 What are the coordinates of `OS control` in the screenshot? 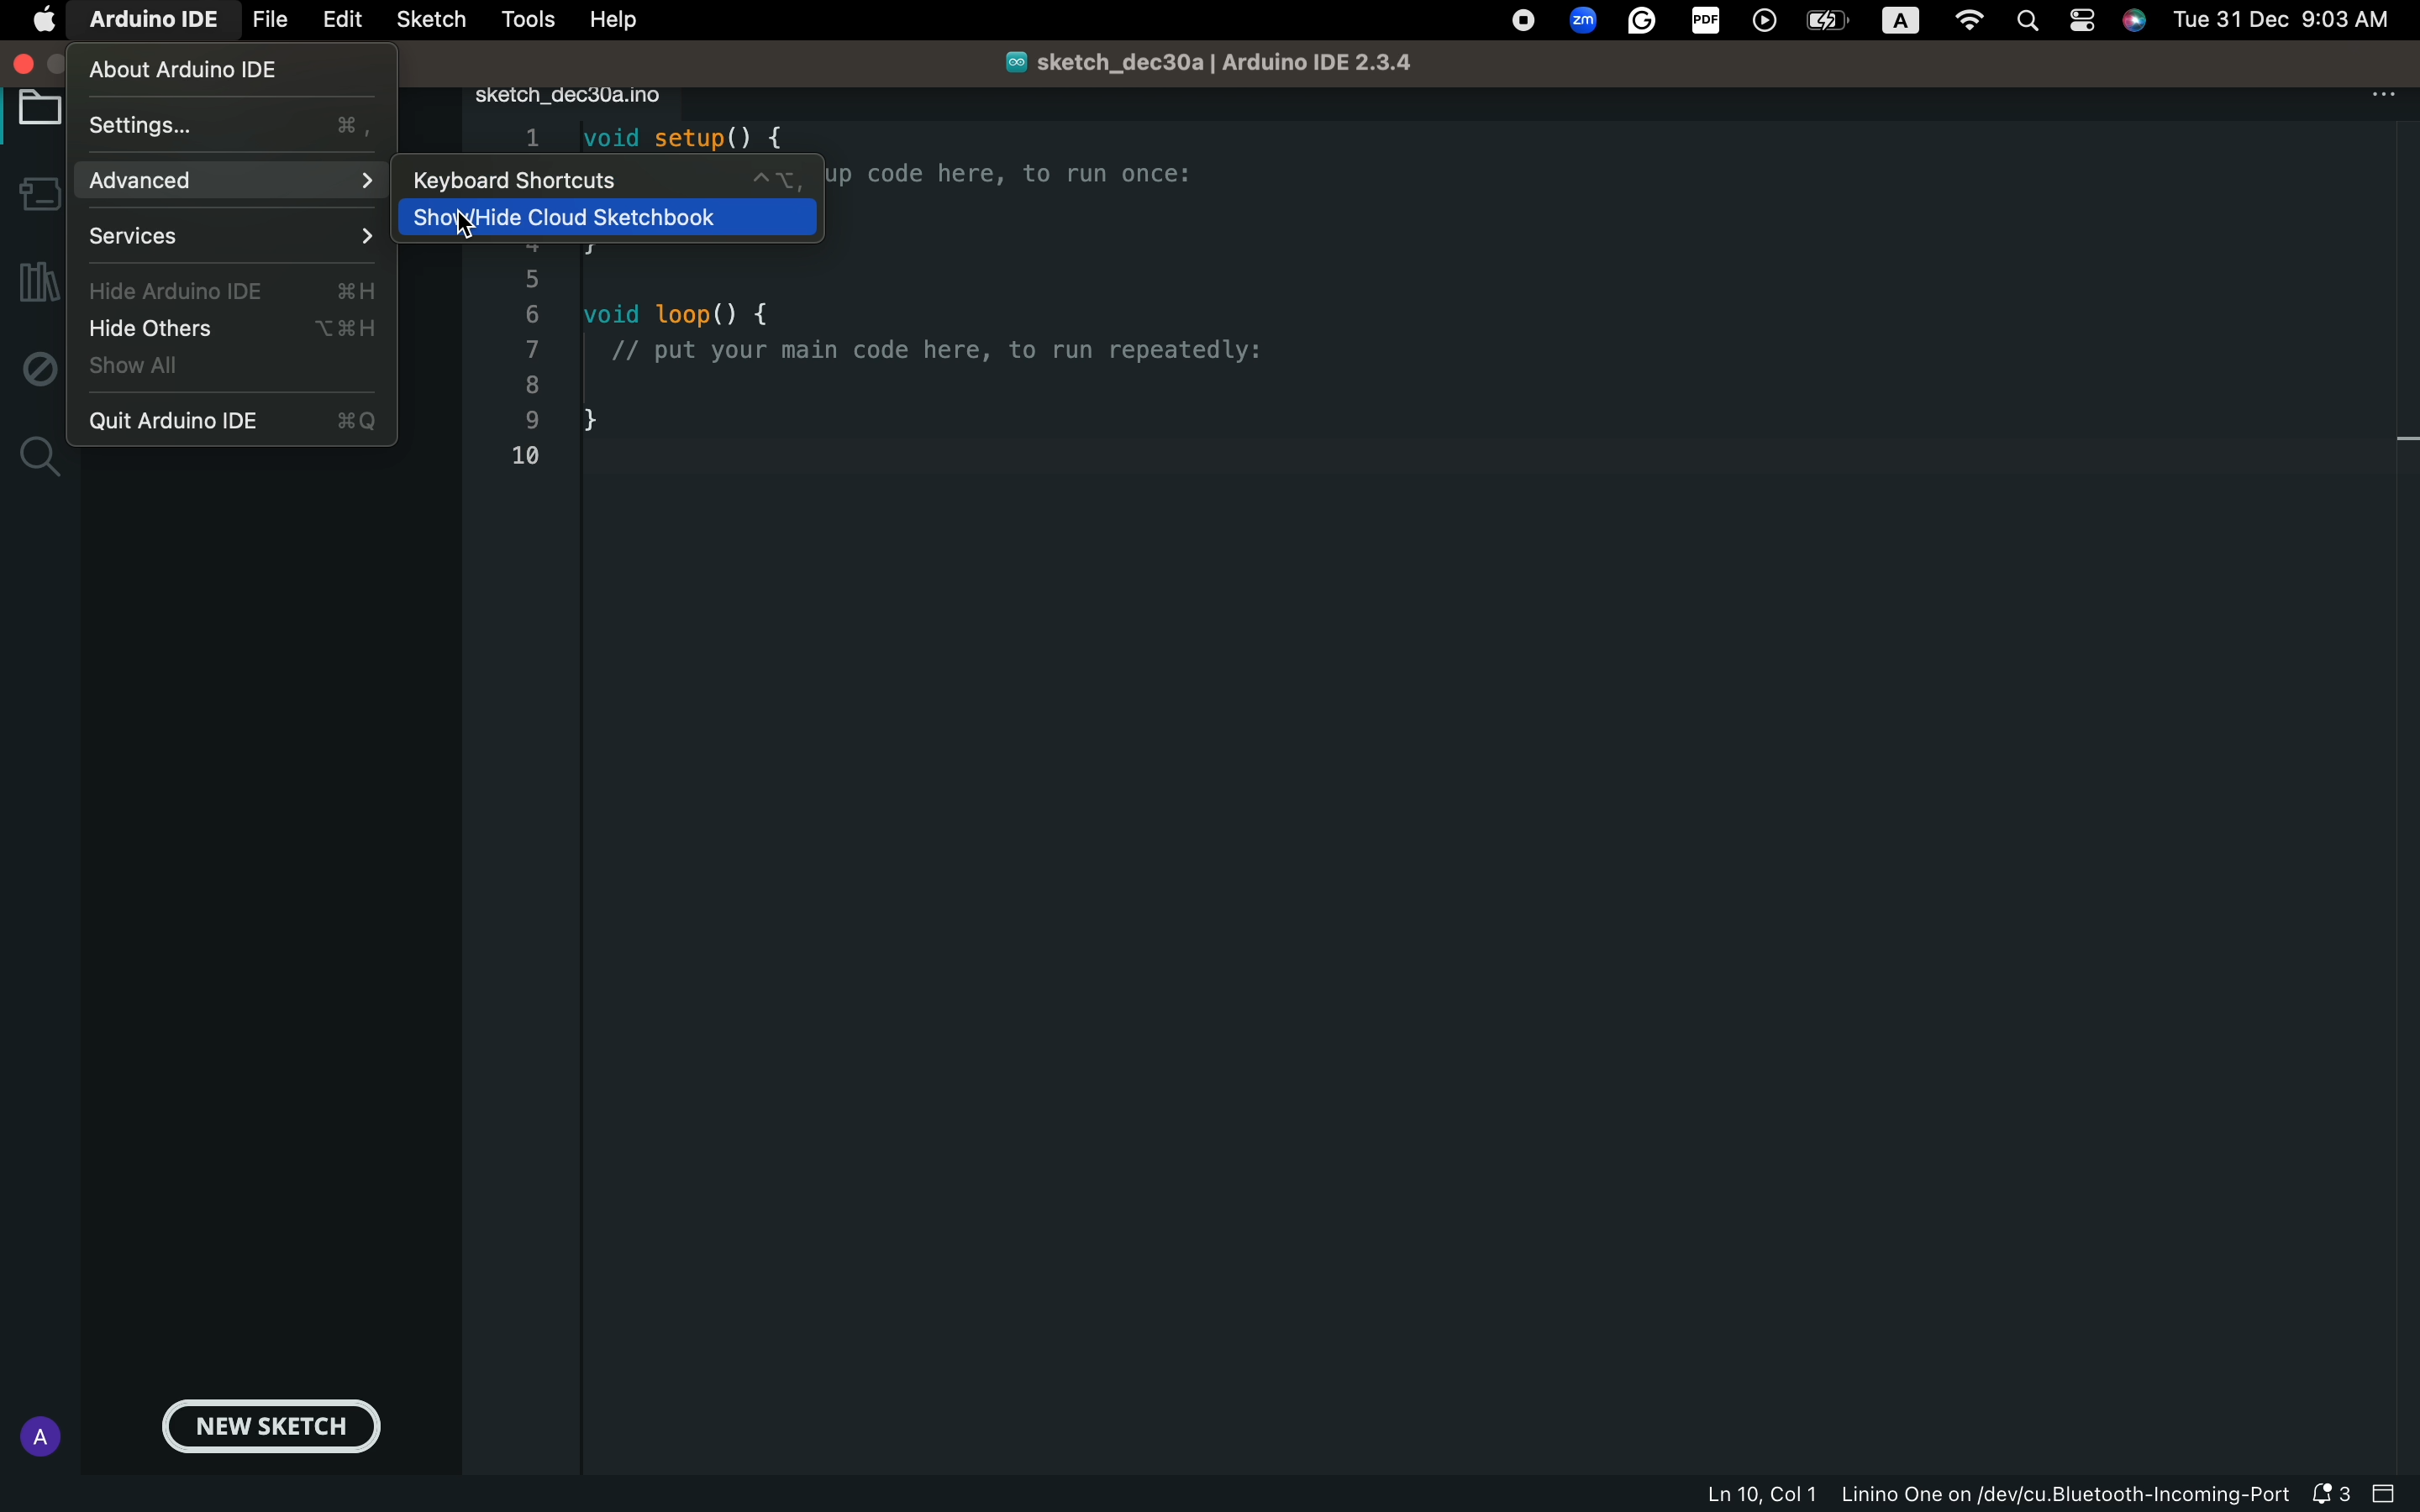 It's located at (1958, 21).